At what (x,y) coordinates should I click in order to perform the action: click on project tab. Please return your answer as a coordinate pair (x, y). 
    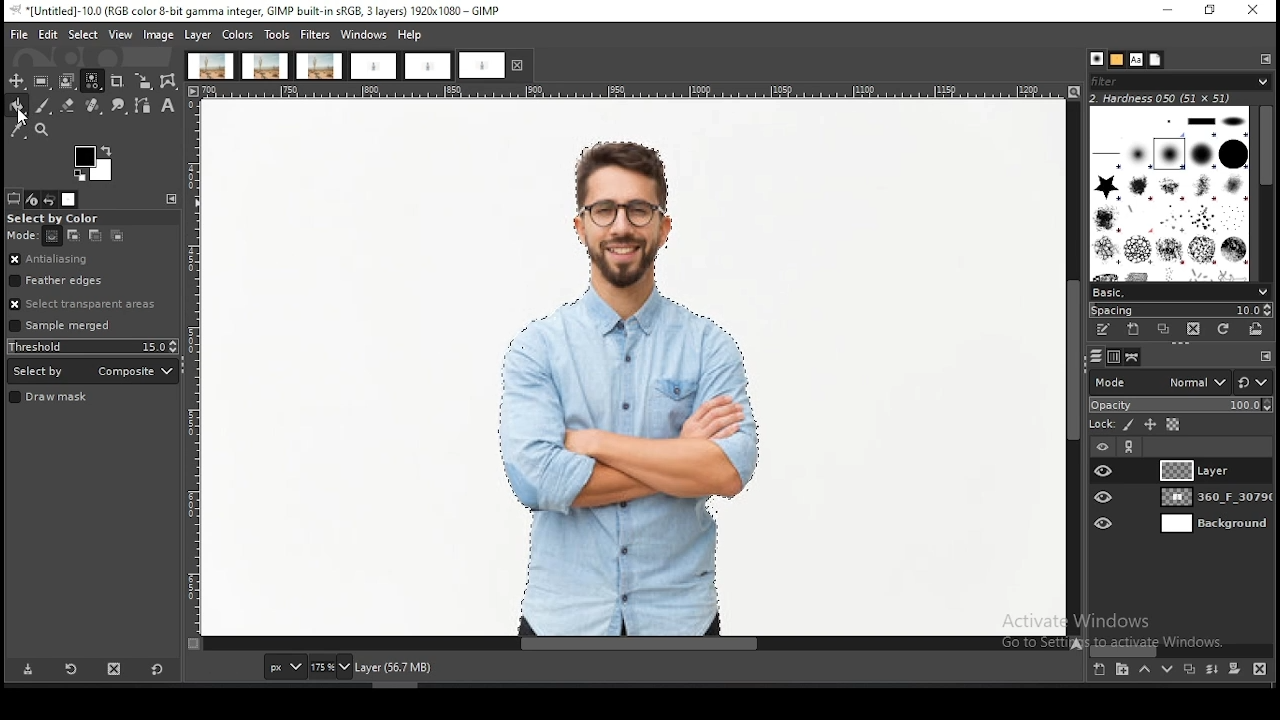
    Looking at the image, I should click on (210, 66).